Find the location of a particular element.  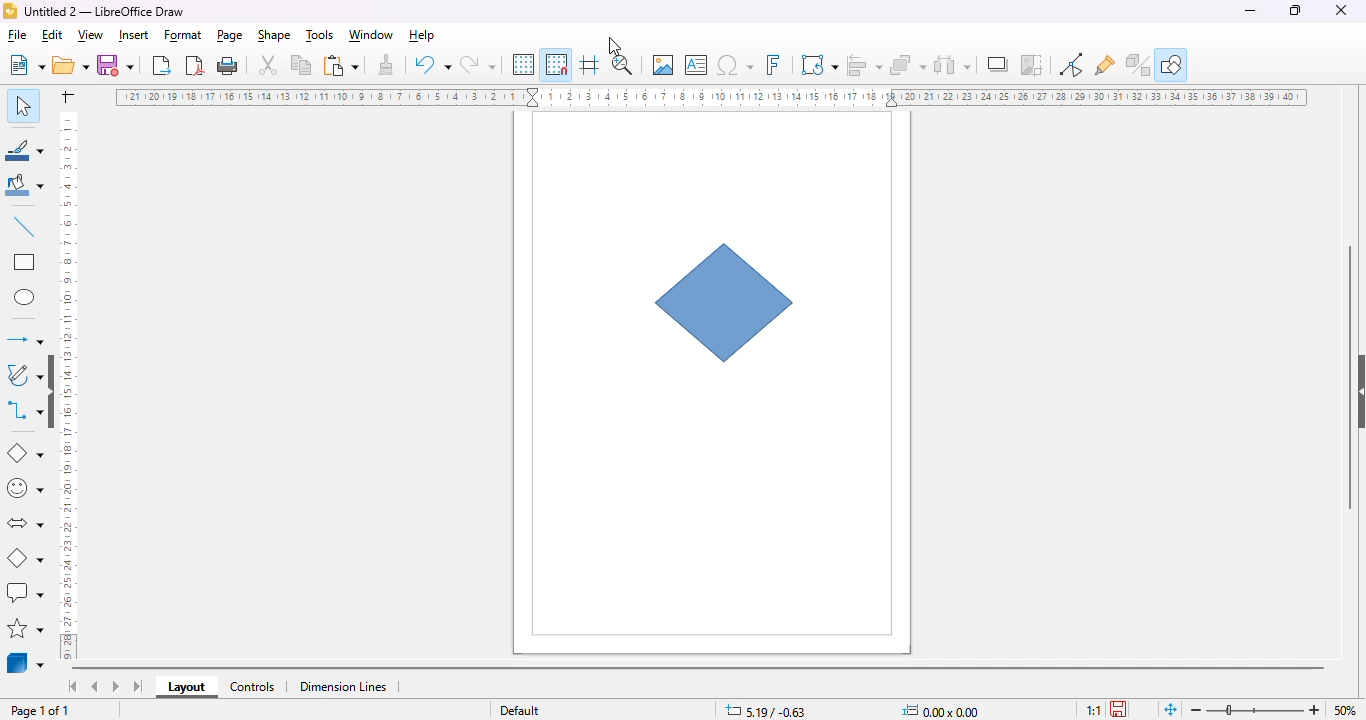

insert image is located at coordinates (663, 65).